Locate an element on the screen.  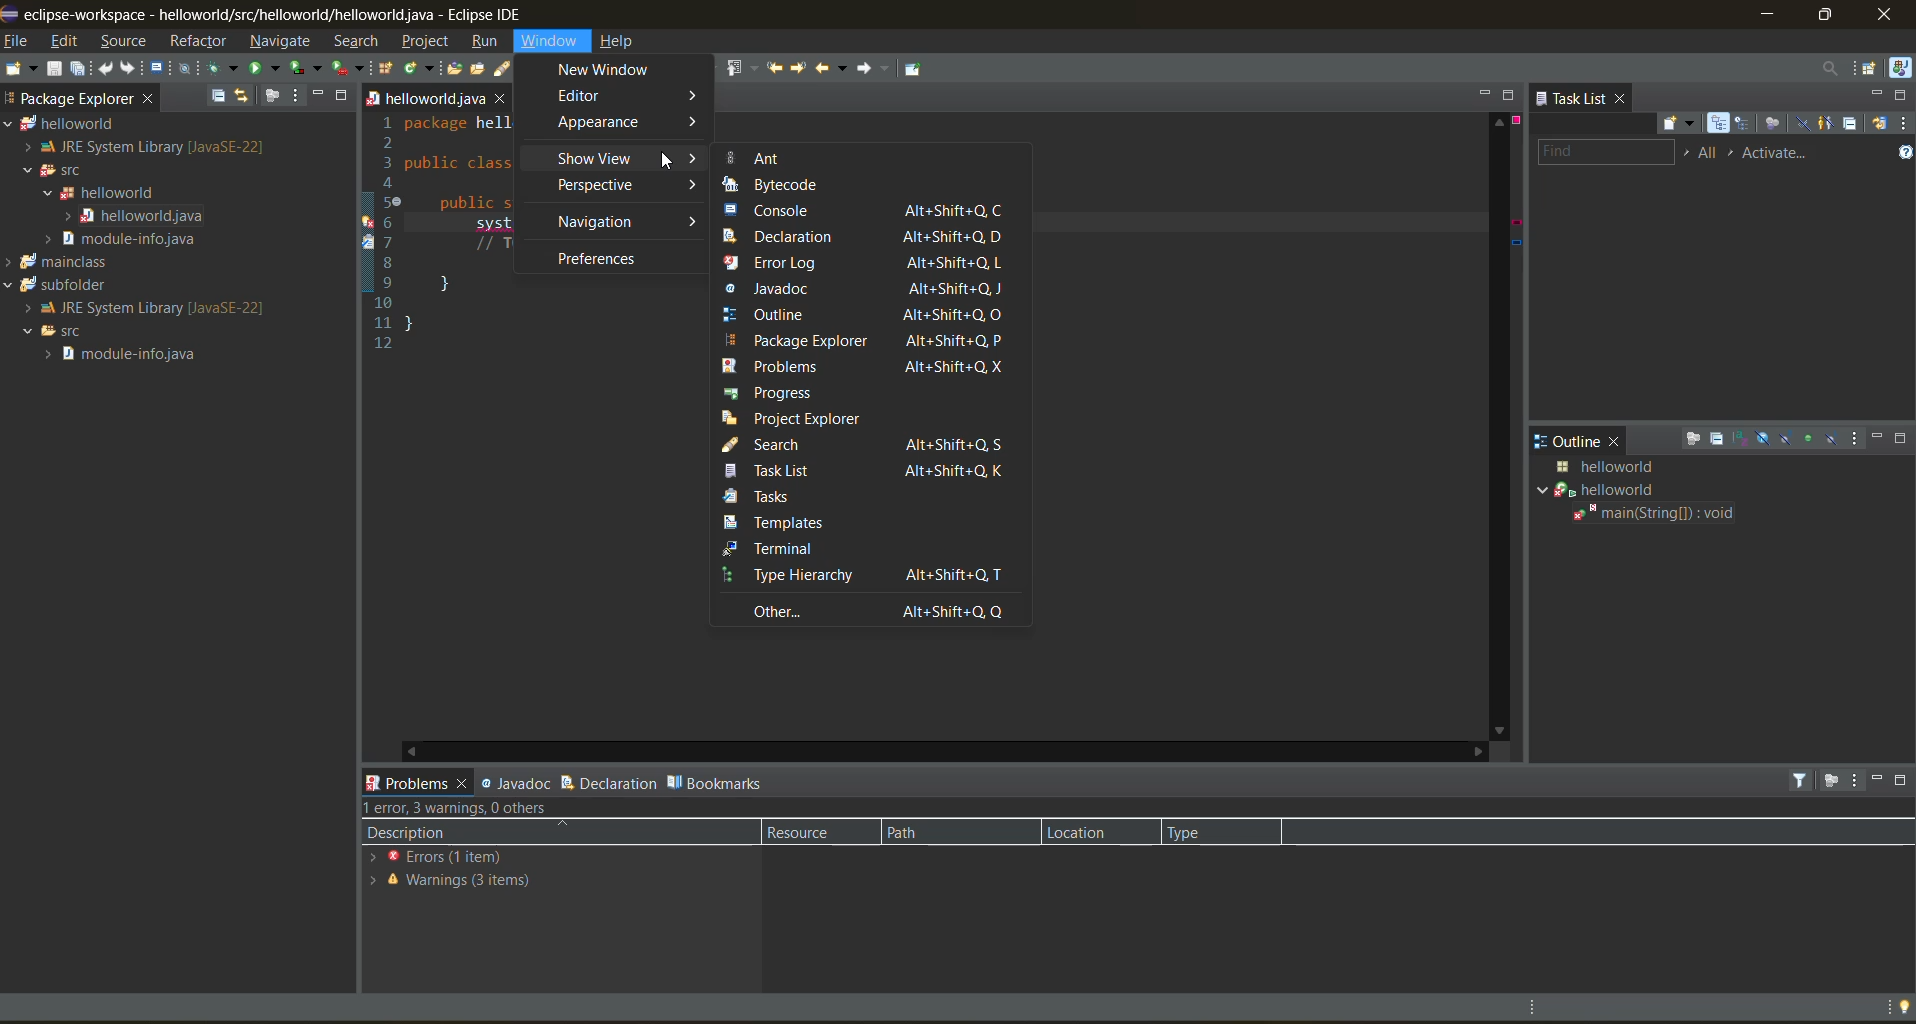
maximize is located at coordinates (1511, 95).